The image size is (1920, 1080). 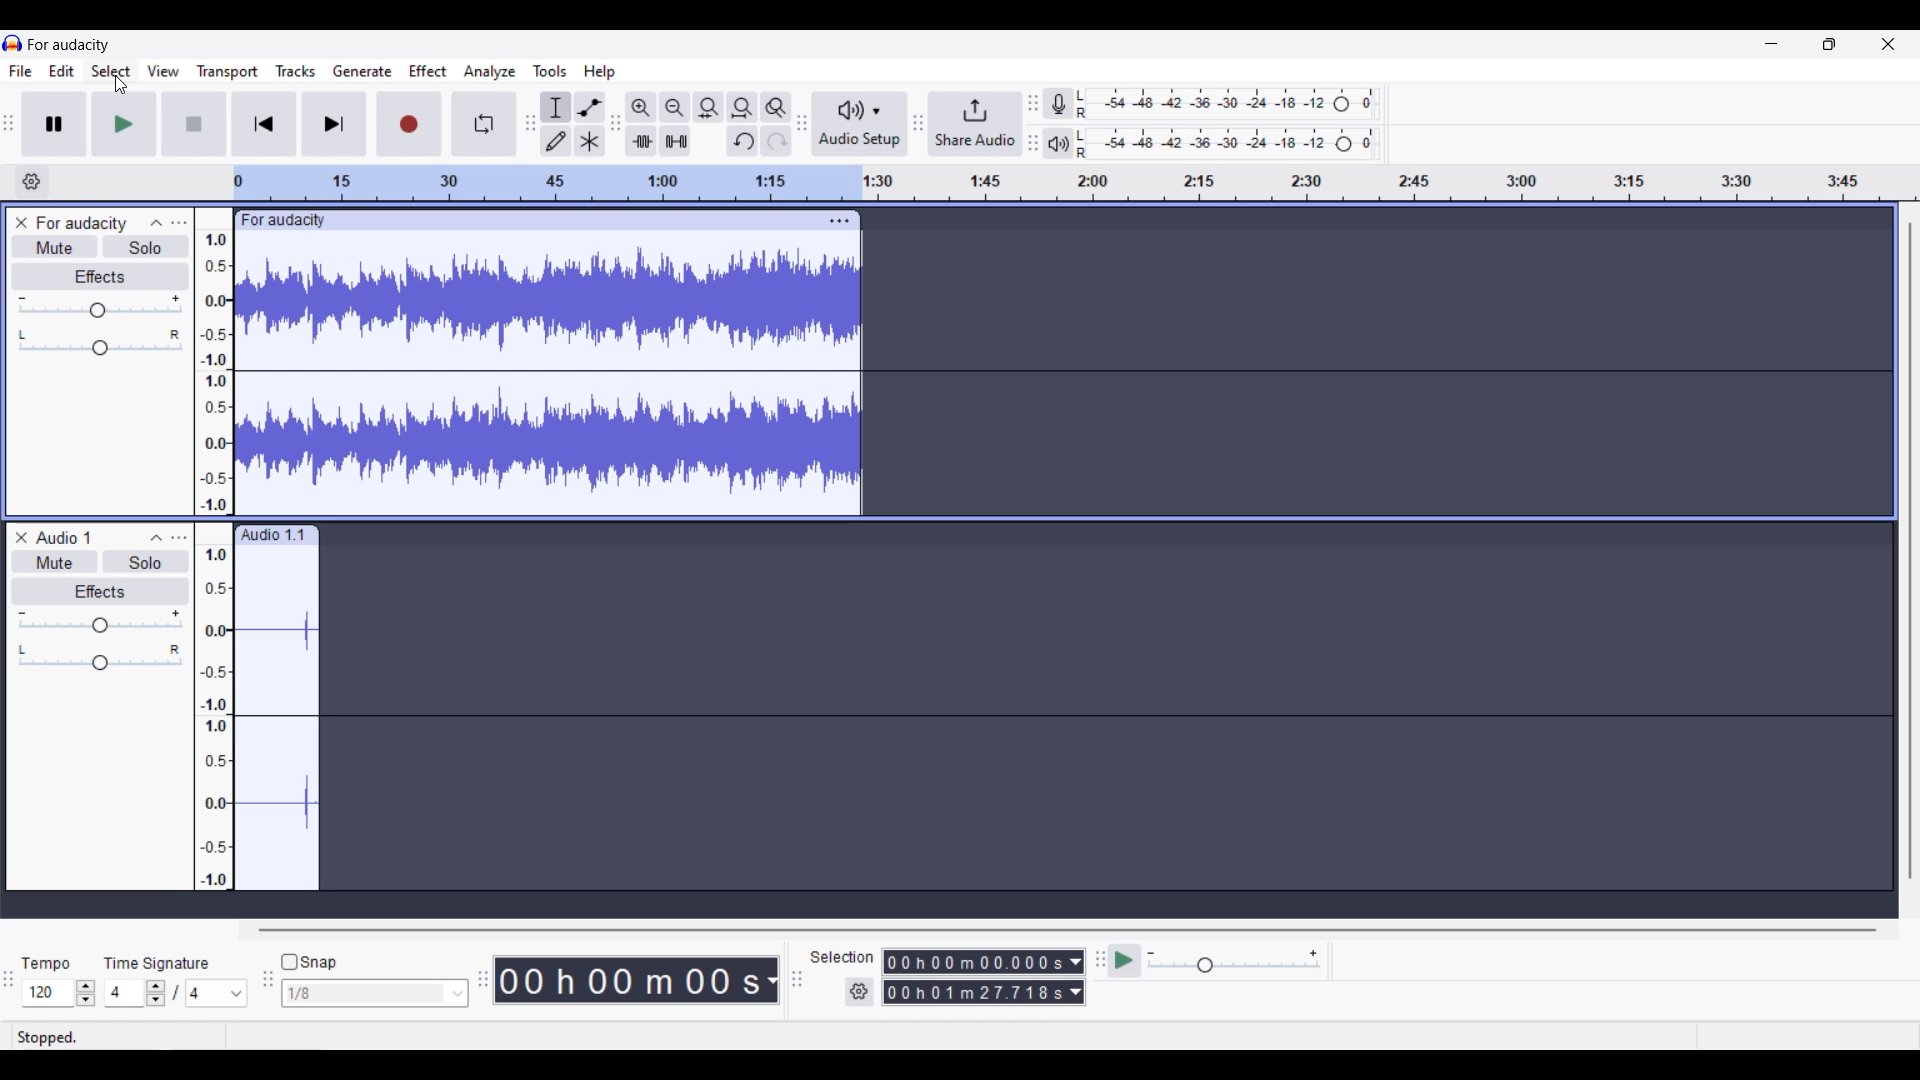 I want to click on stopped, so click(x=75, y=1036).